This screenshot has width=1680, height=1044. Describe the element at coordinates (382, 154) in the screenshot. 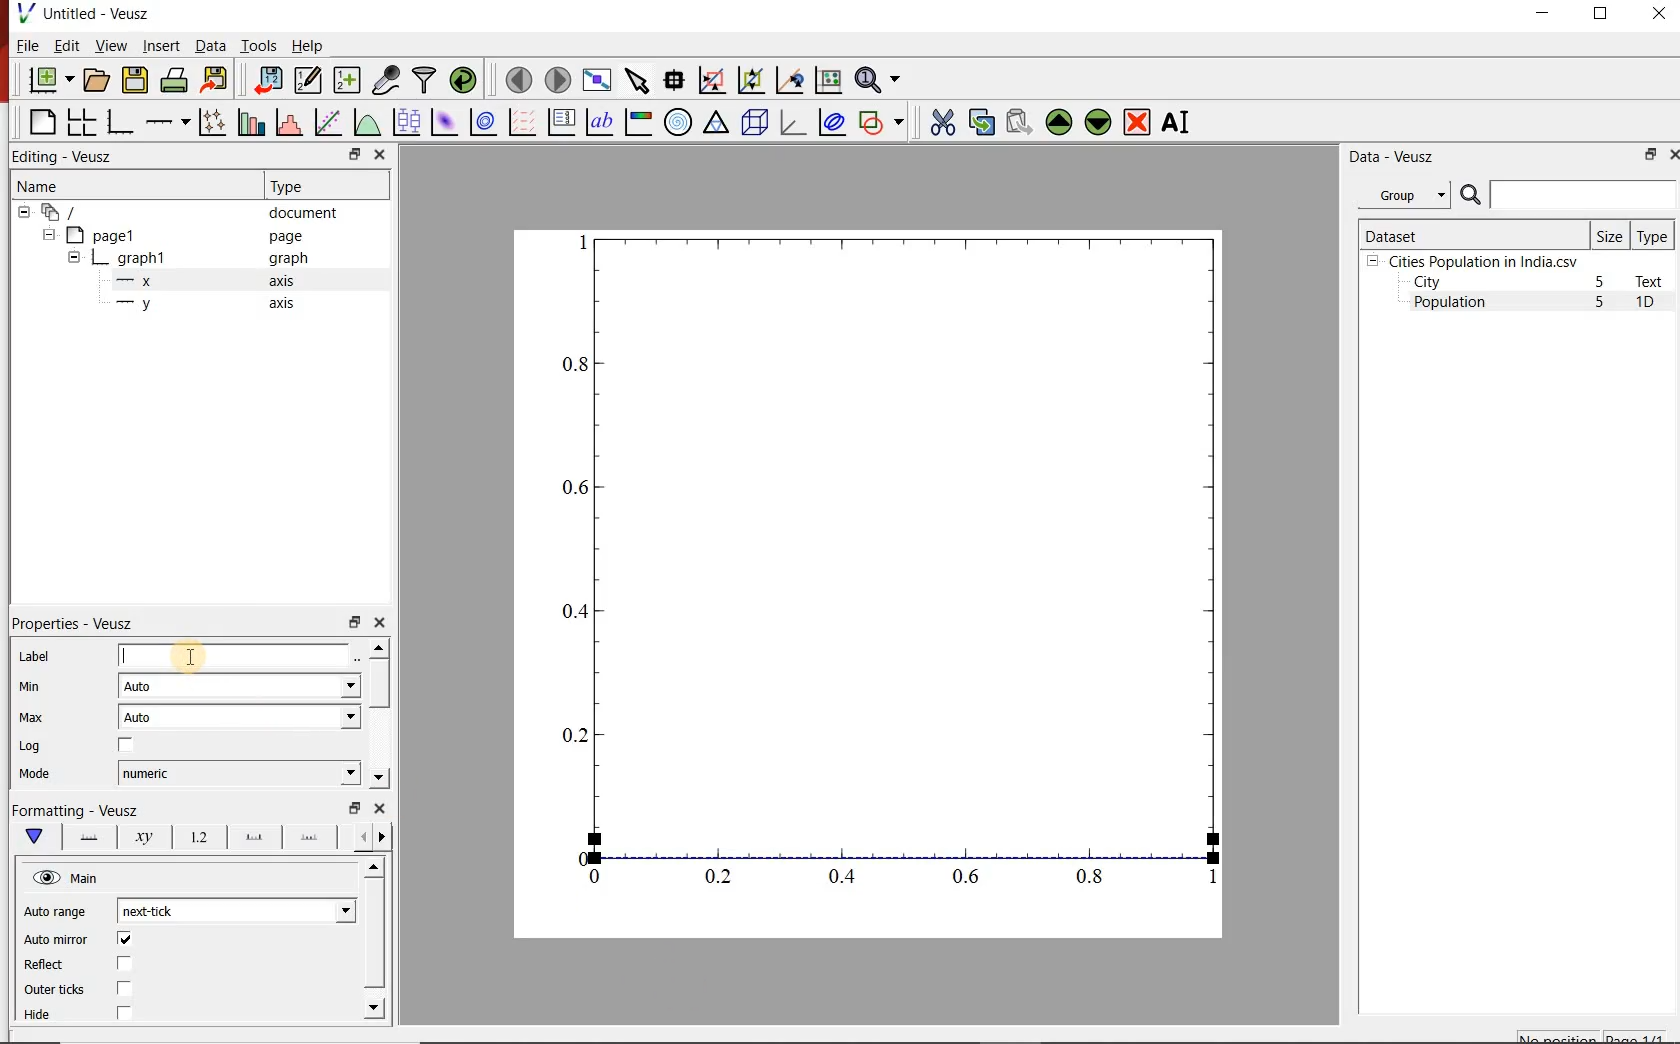

I see `close` at that location.